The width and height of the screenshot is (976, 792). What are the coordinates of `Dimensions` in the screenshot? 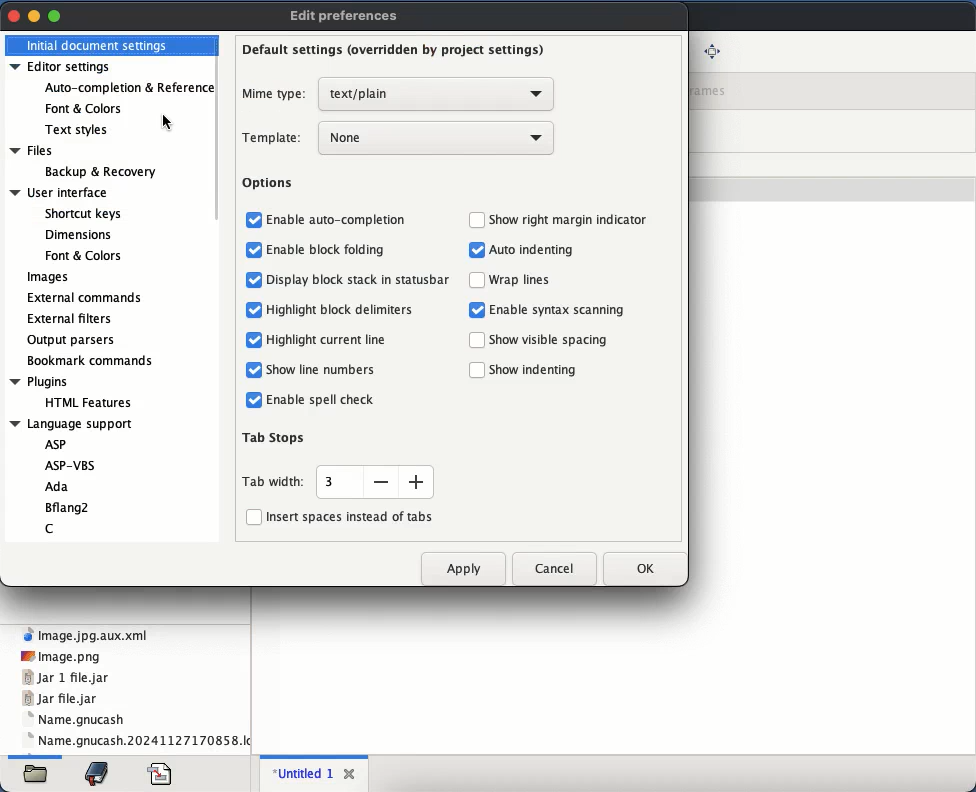 It's located at (77, 233).